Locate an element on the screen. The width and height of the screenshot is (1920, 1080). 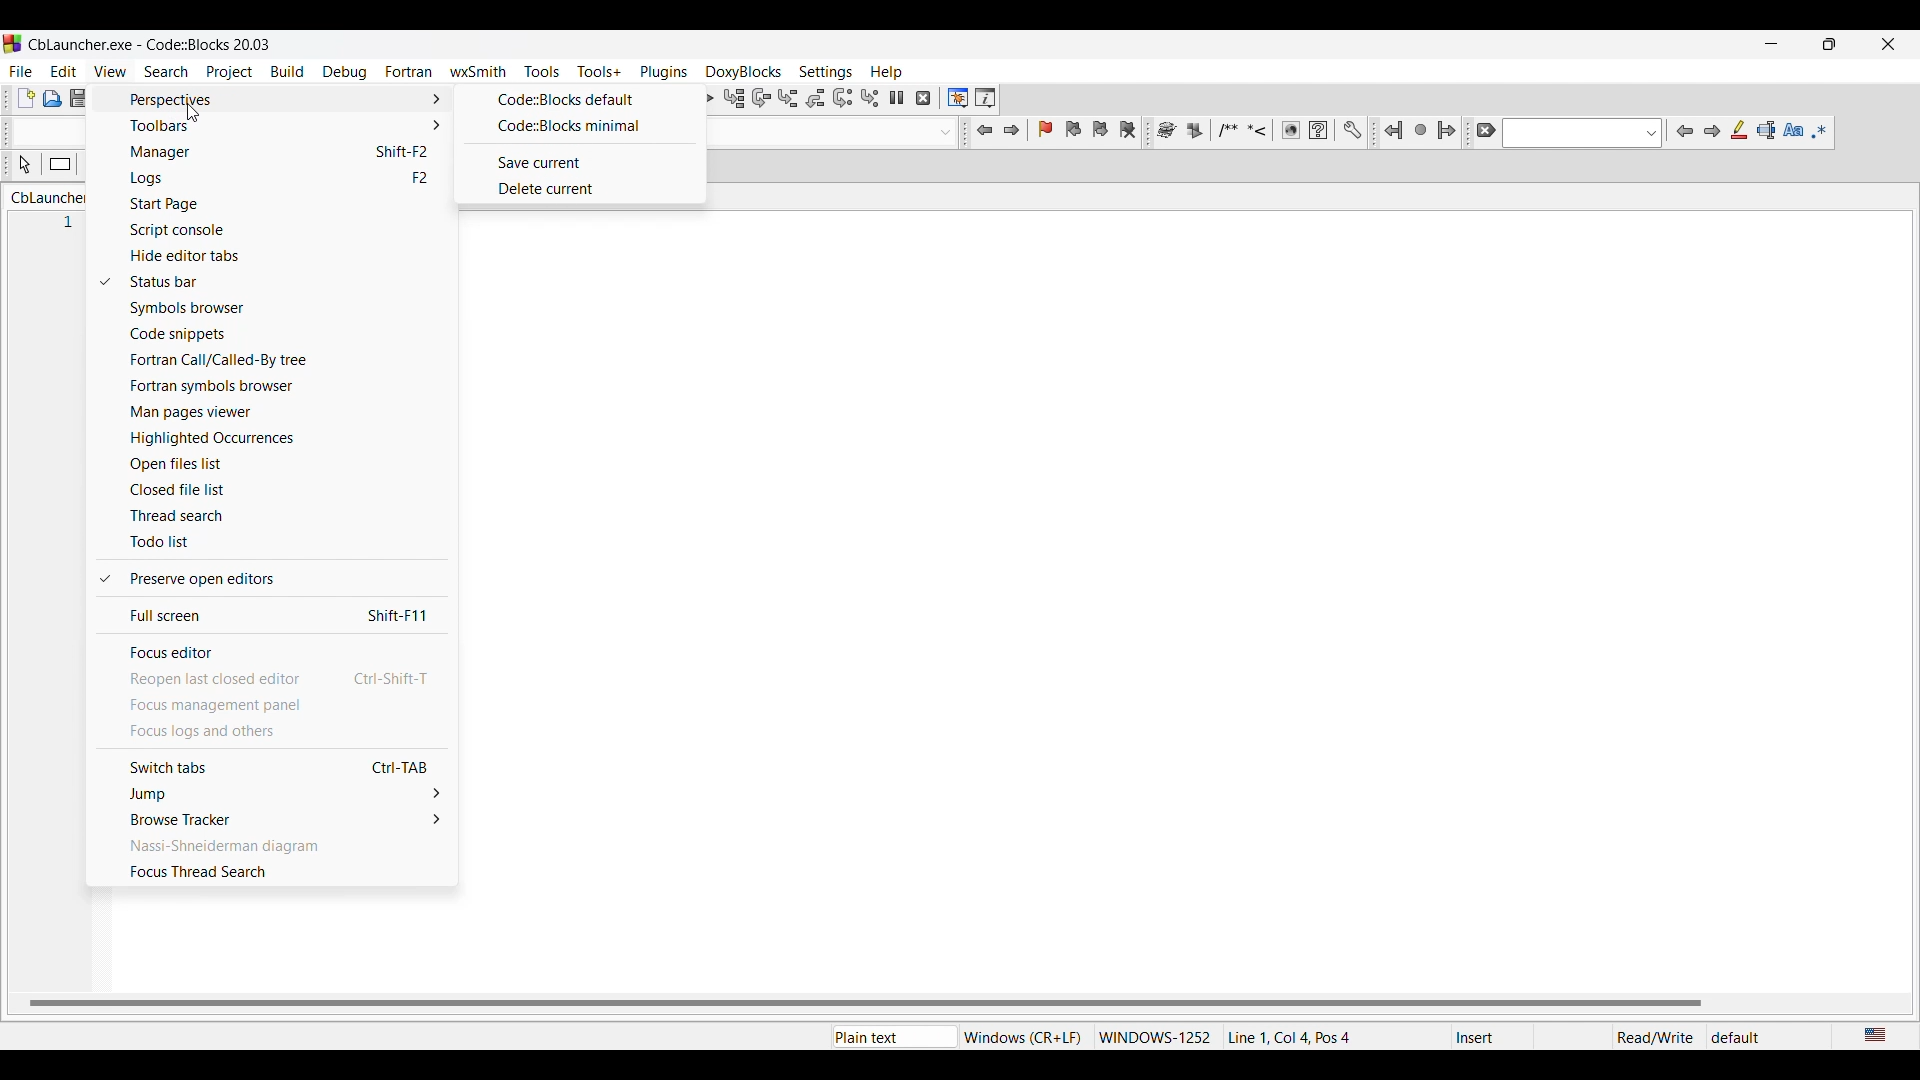
Fortran call/Called-By tree is located at coordinates (287, 360).